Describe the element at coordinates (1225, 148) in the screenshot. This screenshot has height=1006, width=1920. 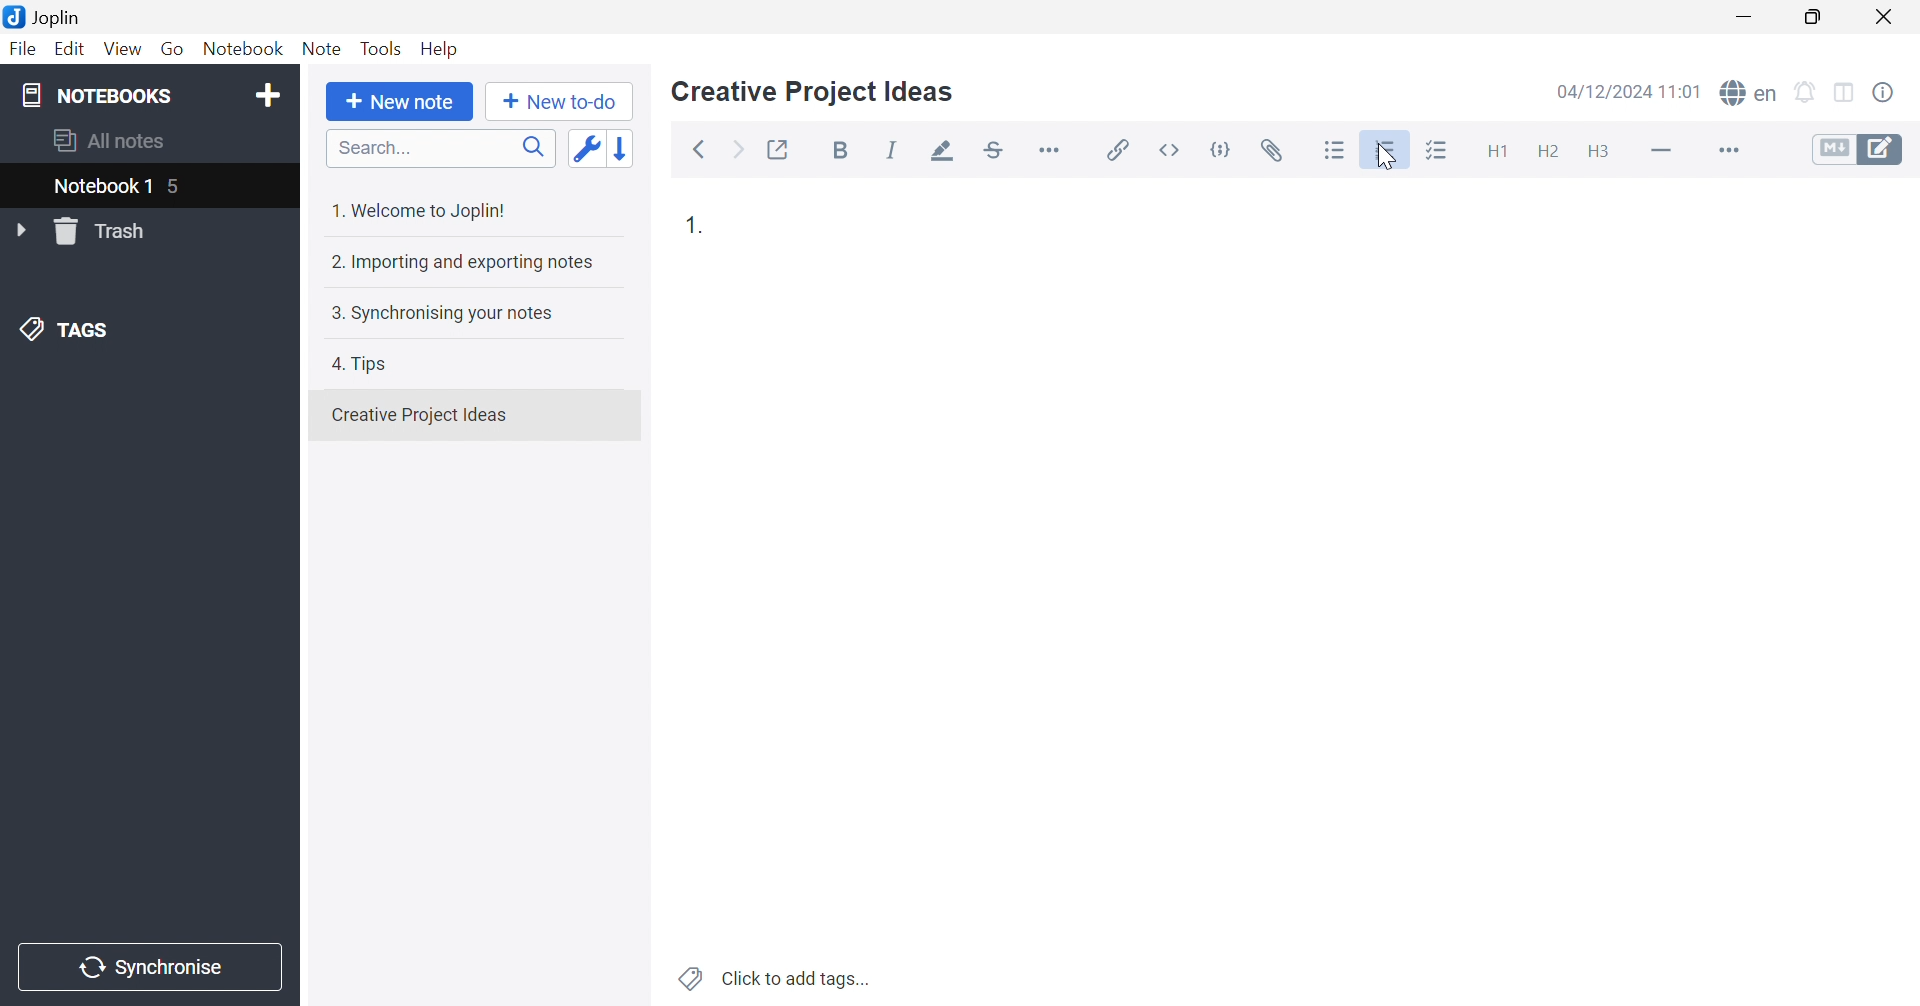
I see `Code` at that location.